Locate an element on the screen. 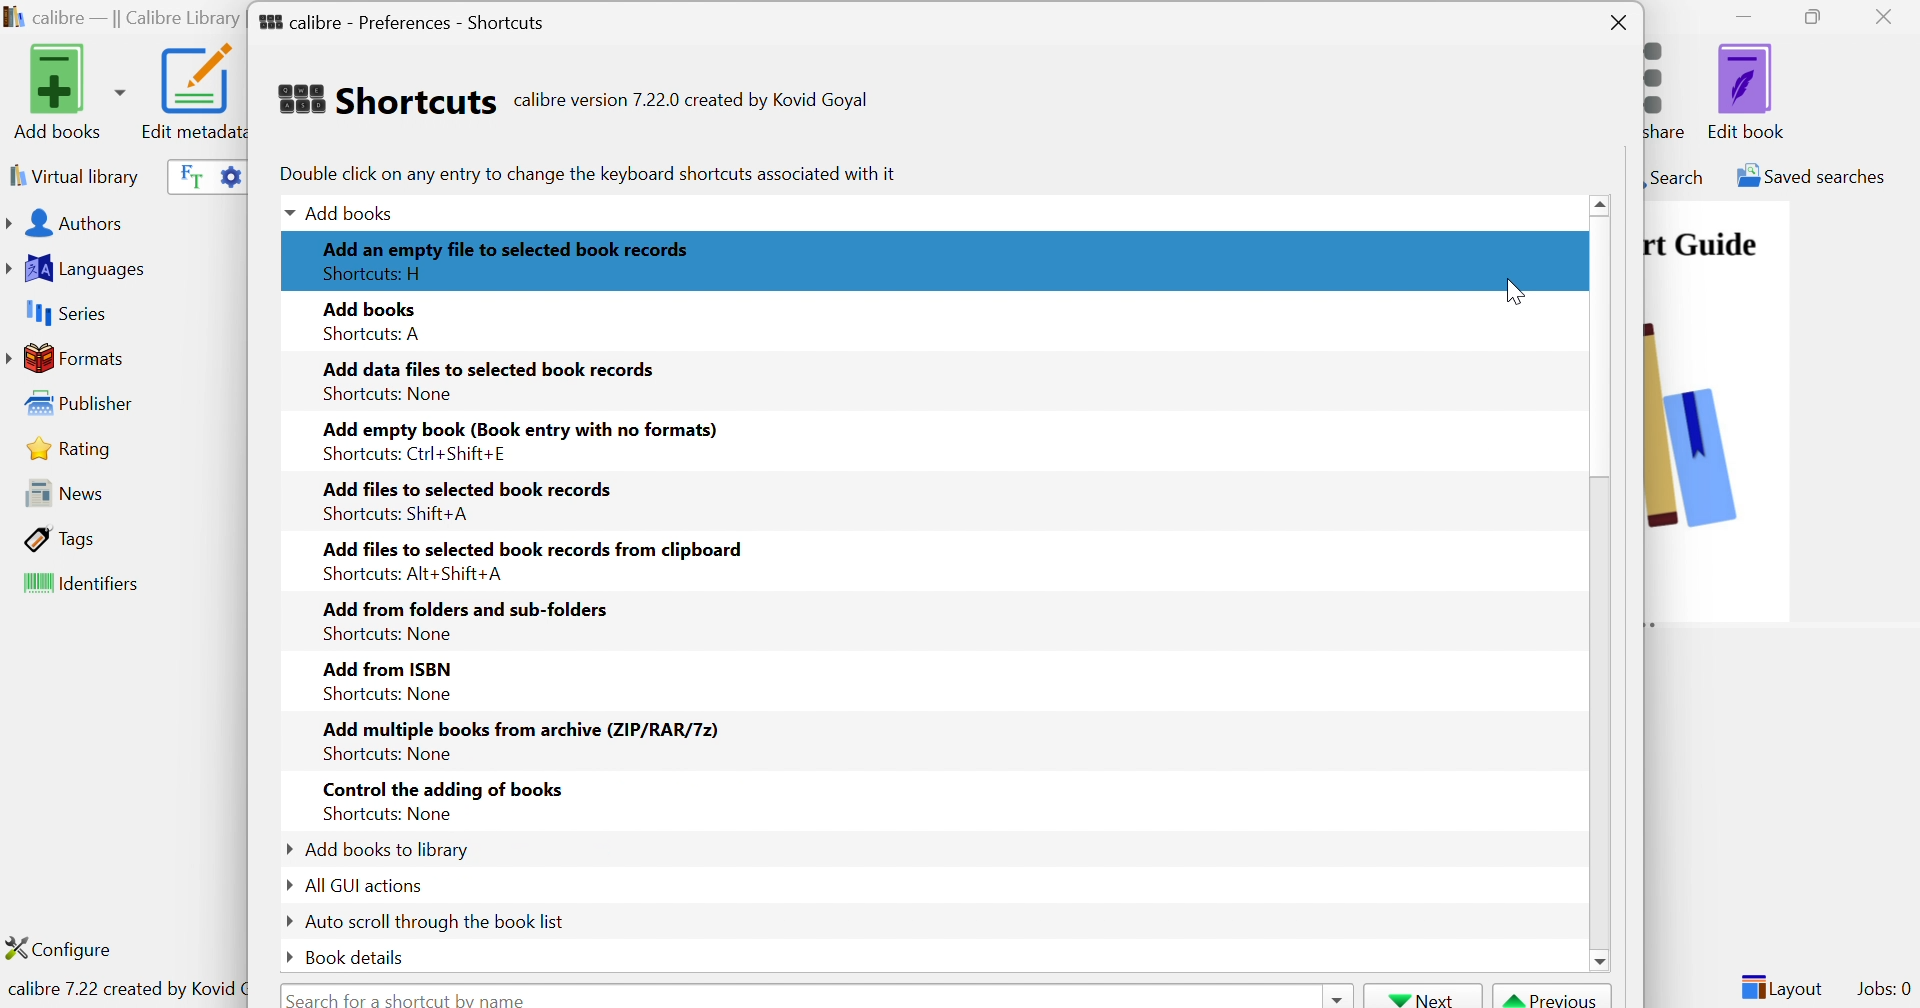  Edit metadata is located at coordinates (191, 92).